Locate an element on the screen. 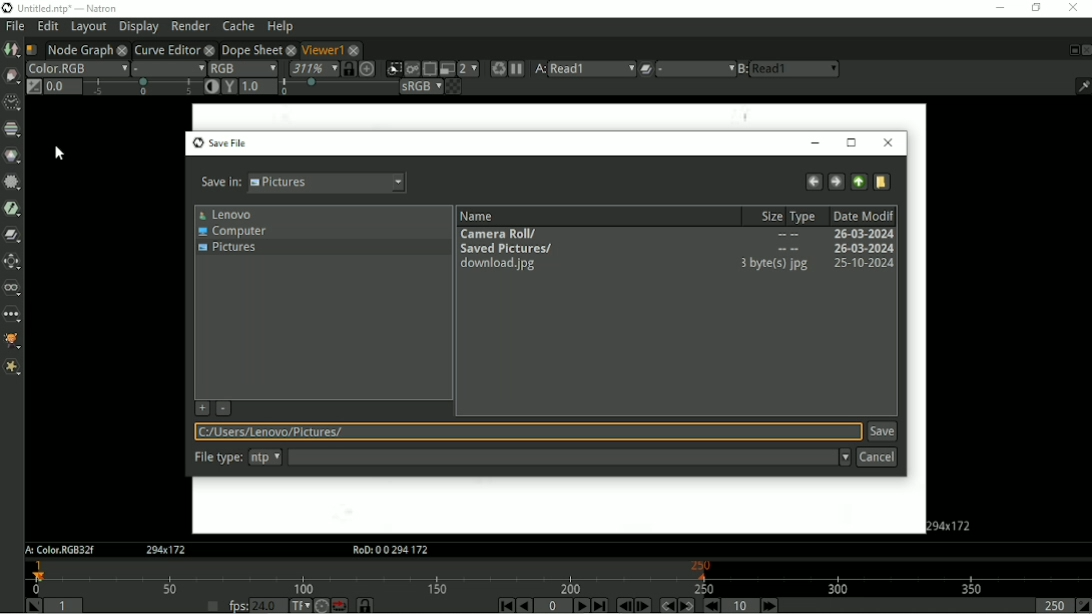 Image resolution: width=1092 pixels, height=614 pixels. Remove selected directory from favorite list is located at coordinates (224, 408).